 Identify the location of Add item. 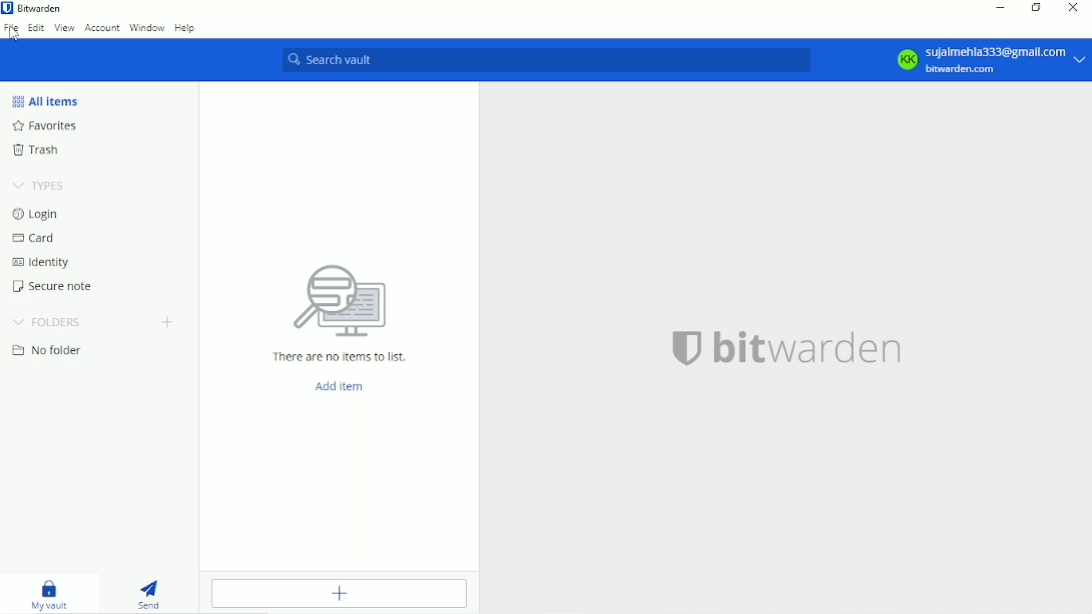
(335, 387).